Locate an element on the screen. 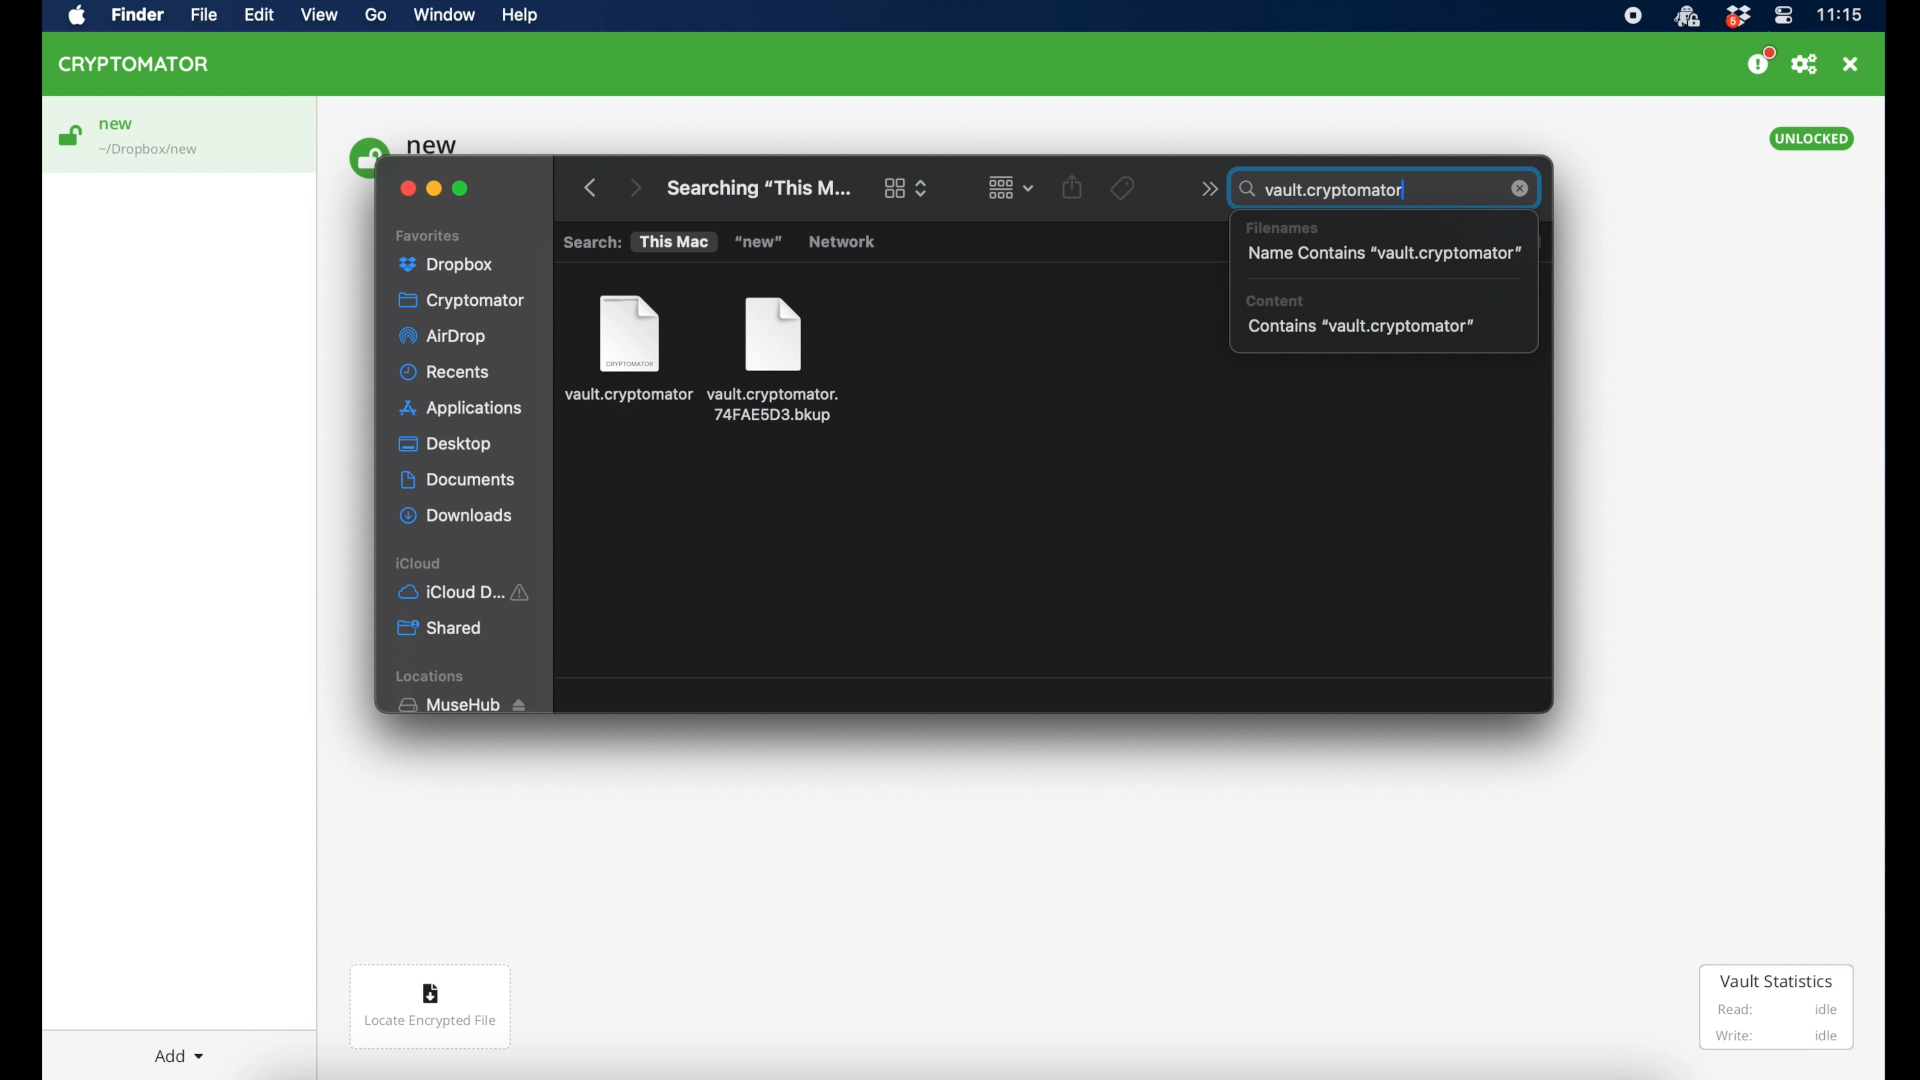 The image size is (1920, 1080). search is located at coordinates (591, 243).